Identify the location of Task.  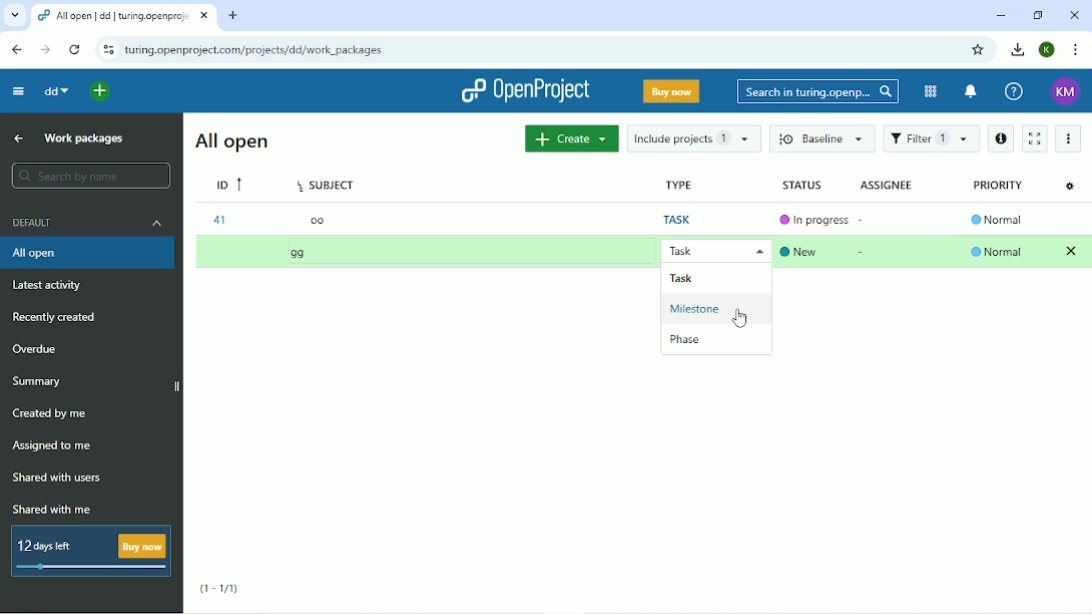
(716, 250).